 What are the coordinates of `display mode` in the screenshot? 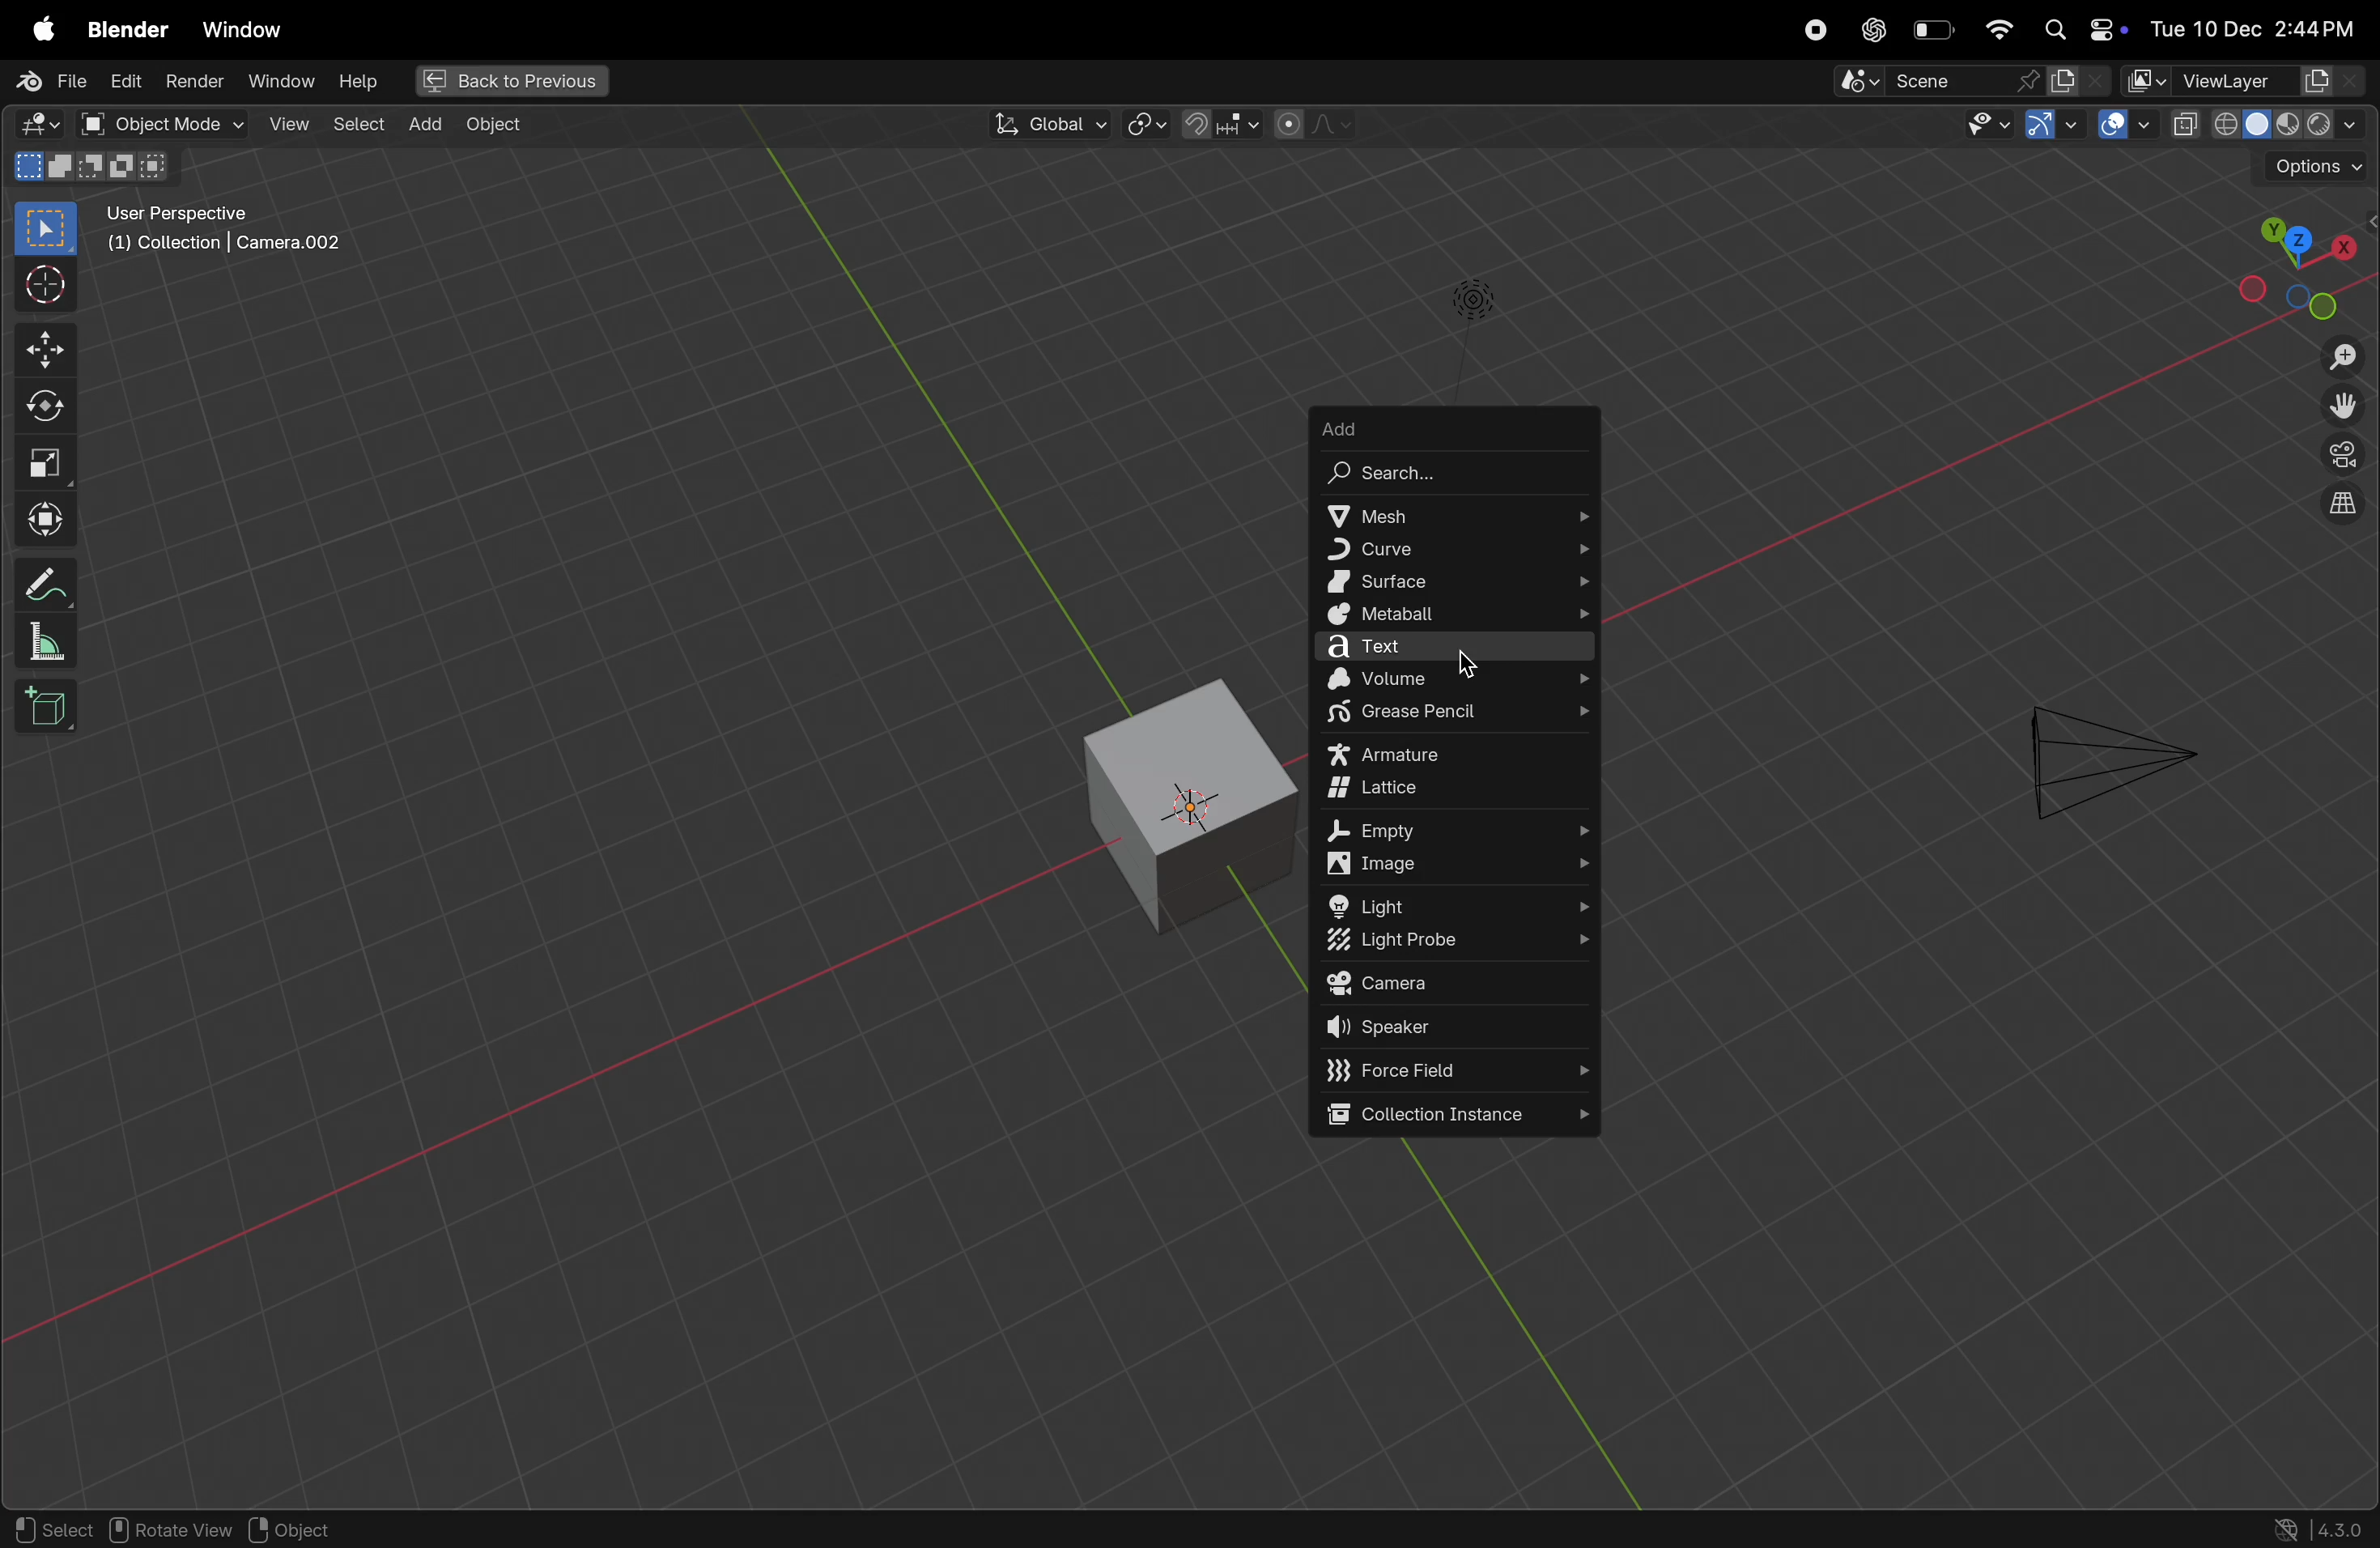 It's located at (2080, 82).